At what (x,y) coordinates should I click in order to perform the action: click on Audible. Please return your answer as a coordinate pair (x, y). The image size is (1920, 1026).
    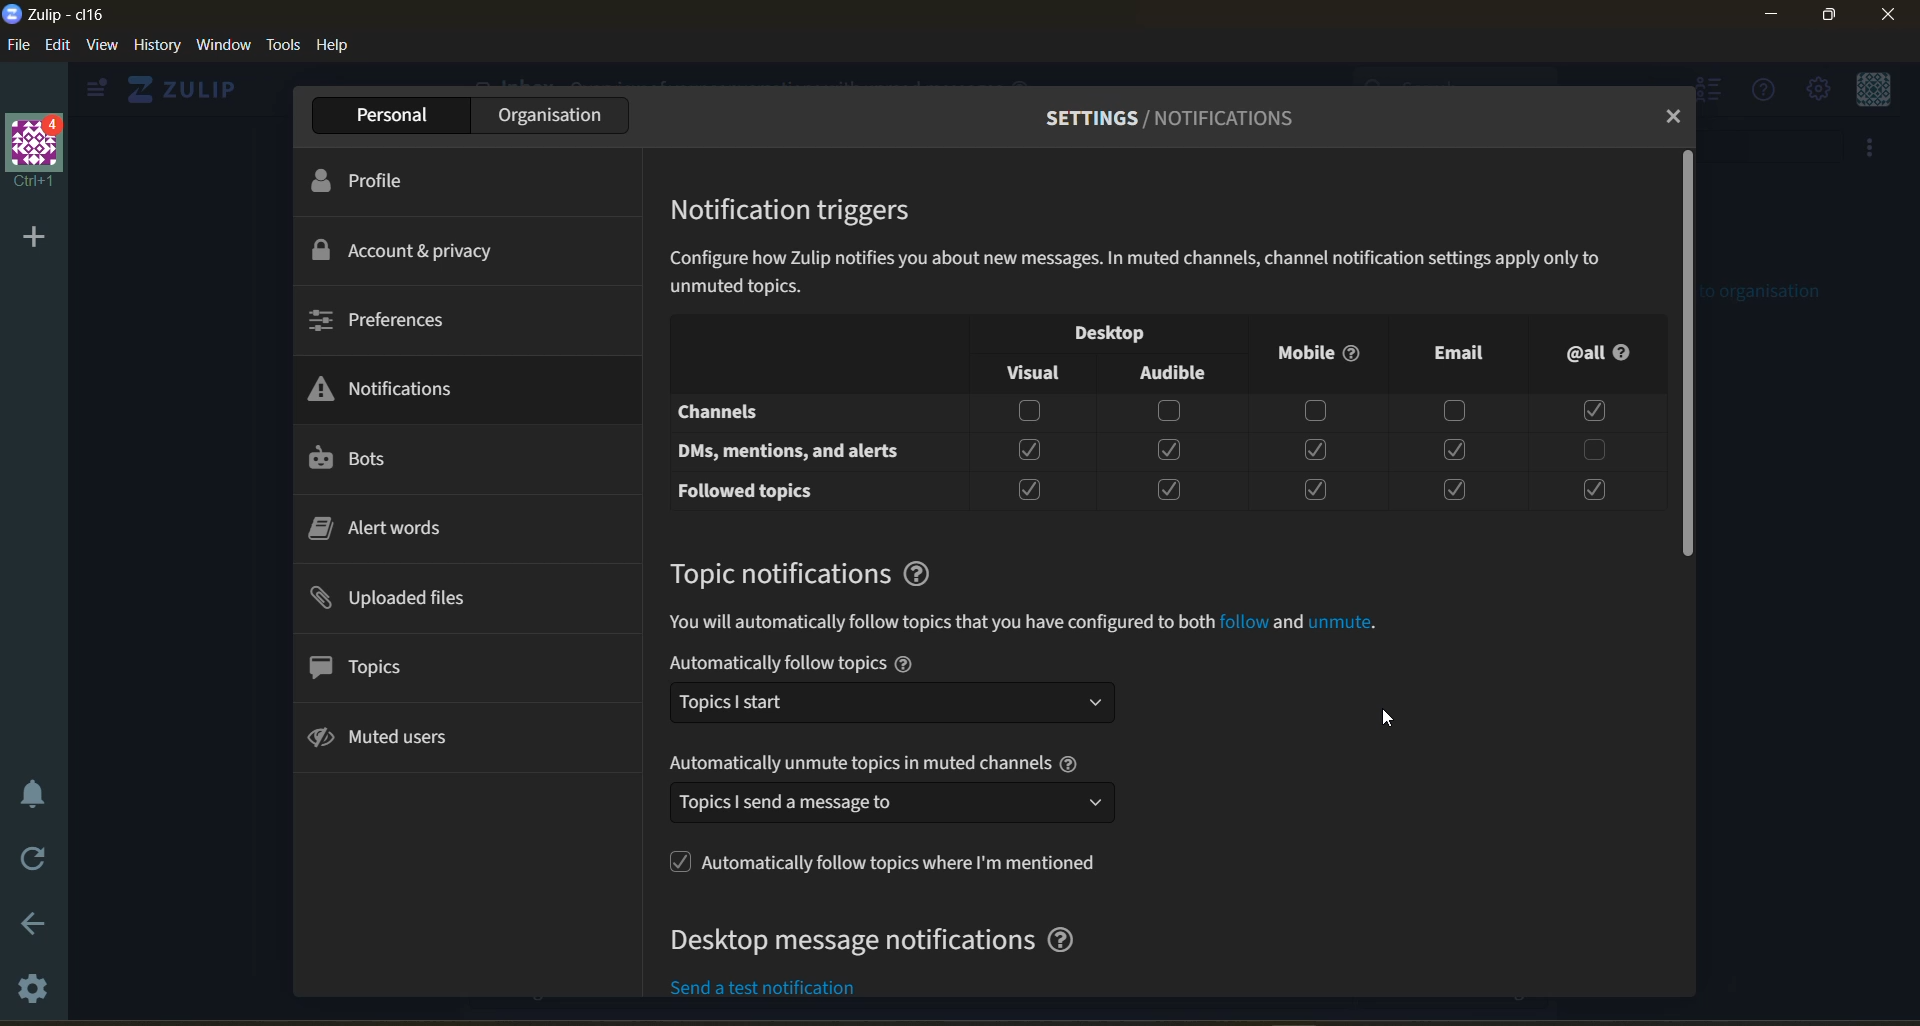
    Looking at the image, I should click on (1177, 374).